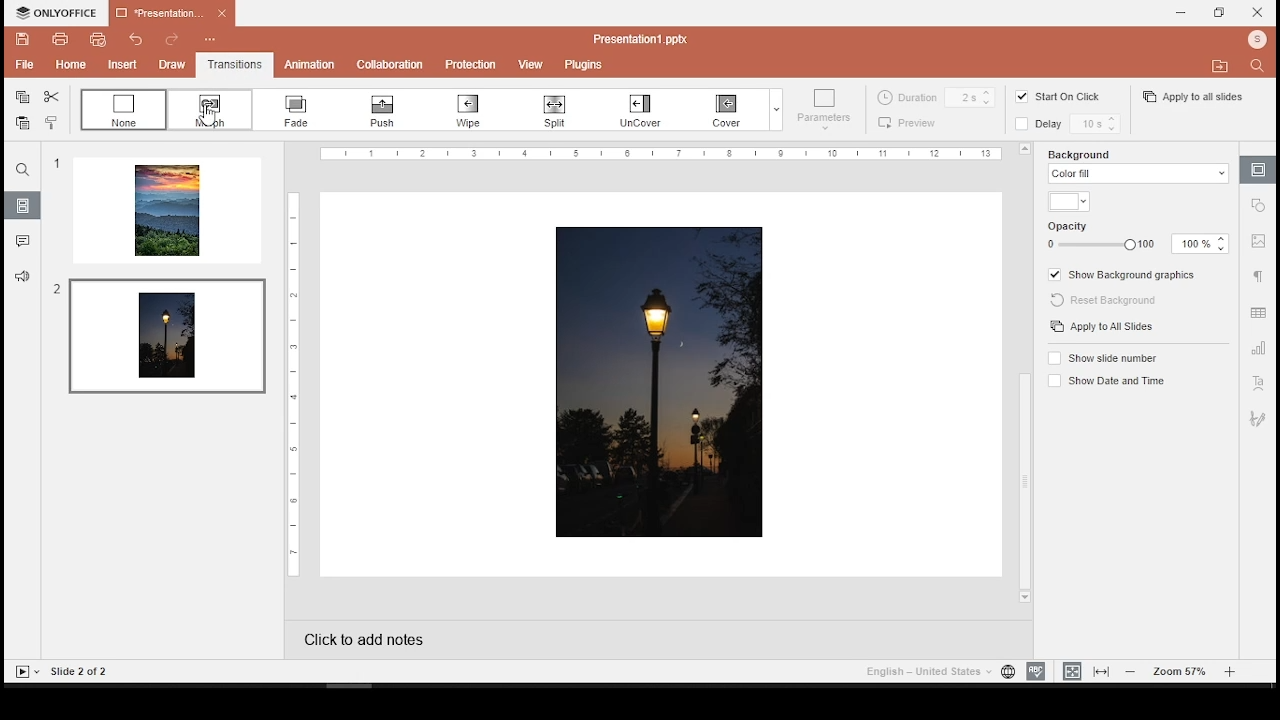 The image size is (1280, 720). What do you see at coordinates (1035, 671) in the screenshot?
I see `spelling check` at bounding box center [1035, 671].